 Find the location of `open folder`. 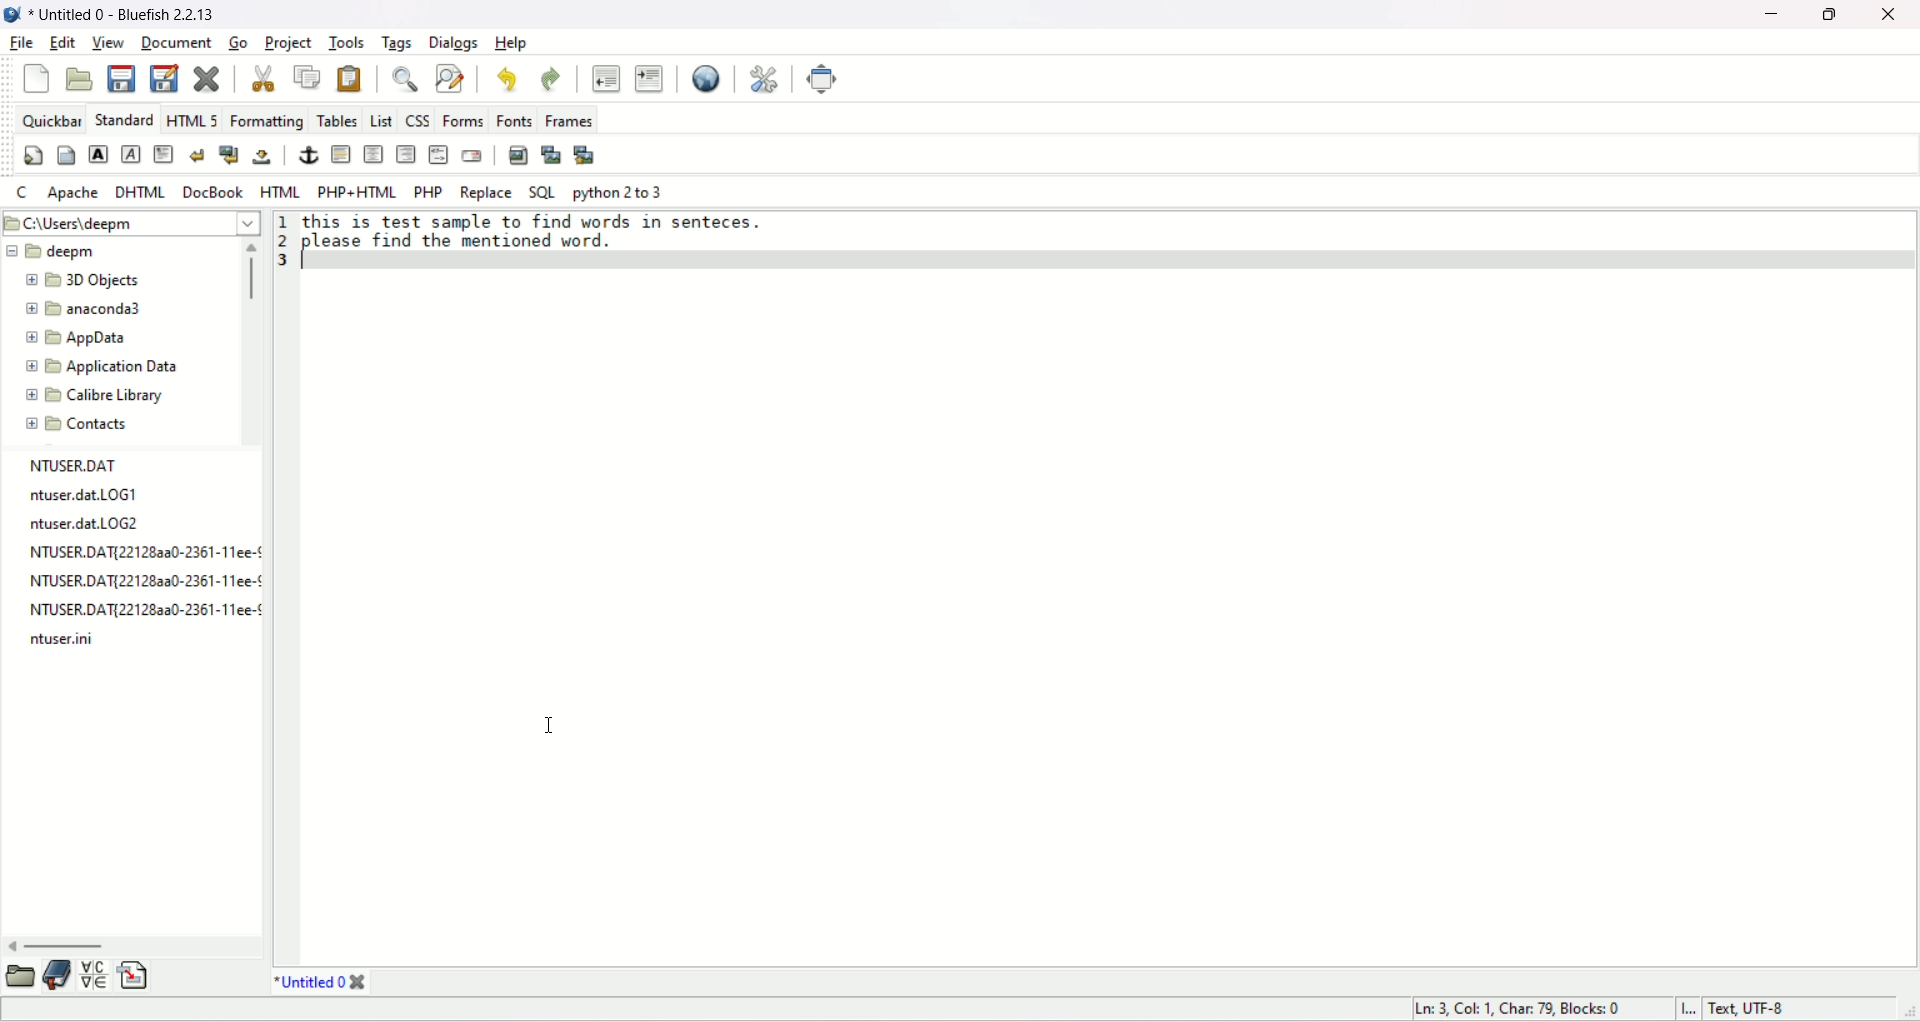

open folder is located at coordinates (18, 975).